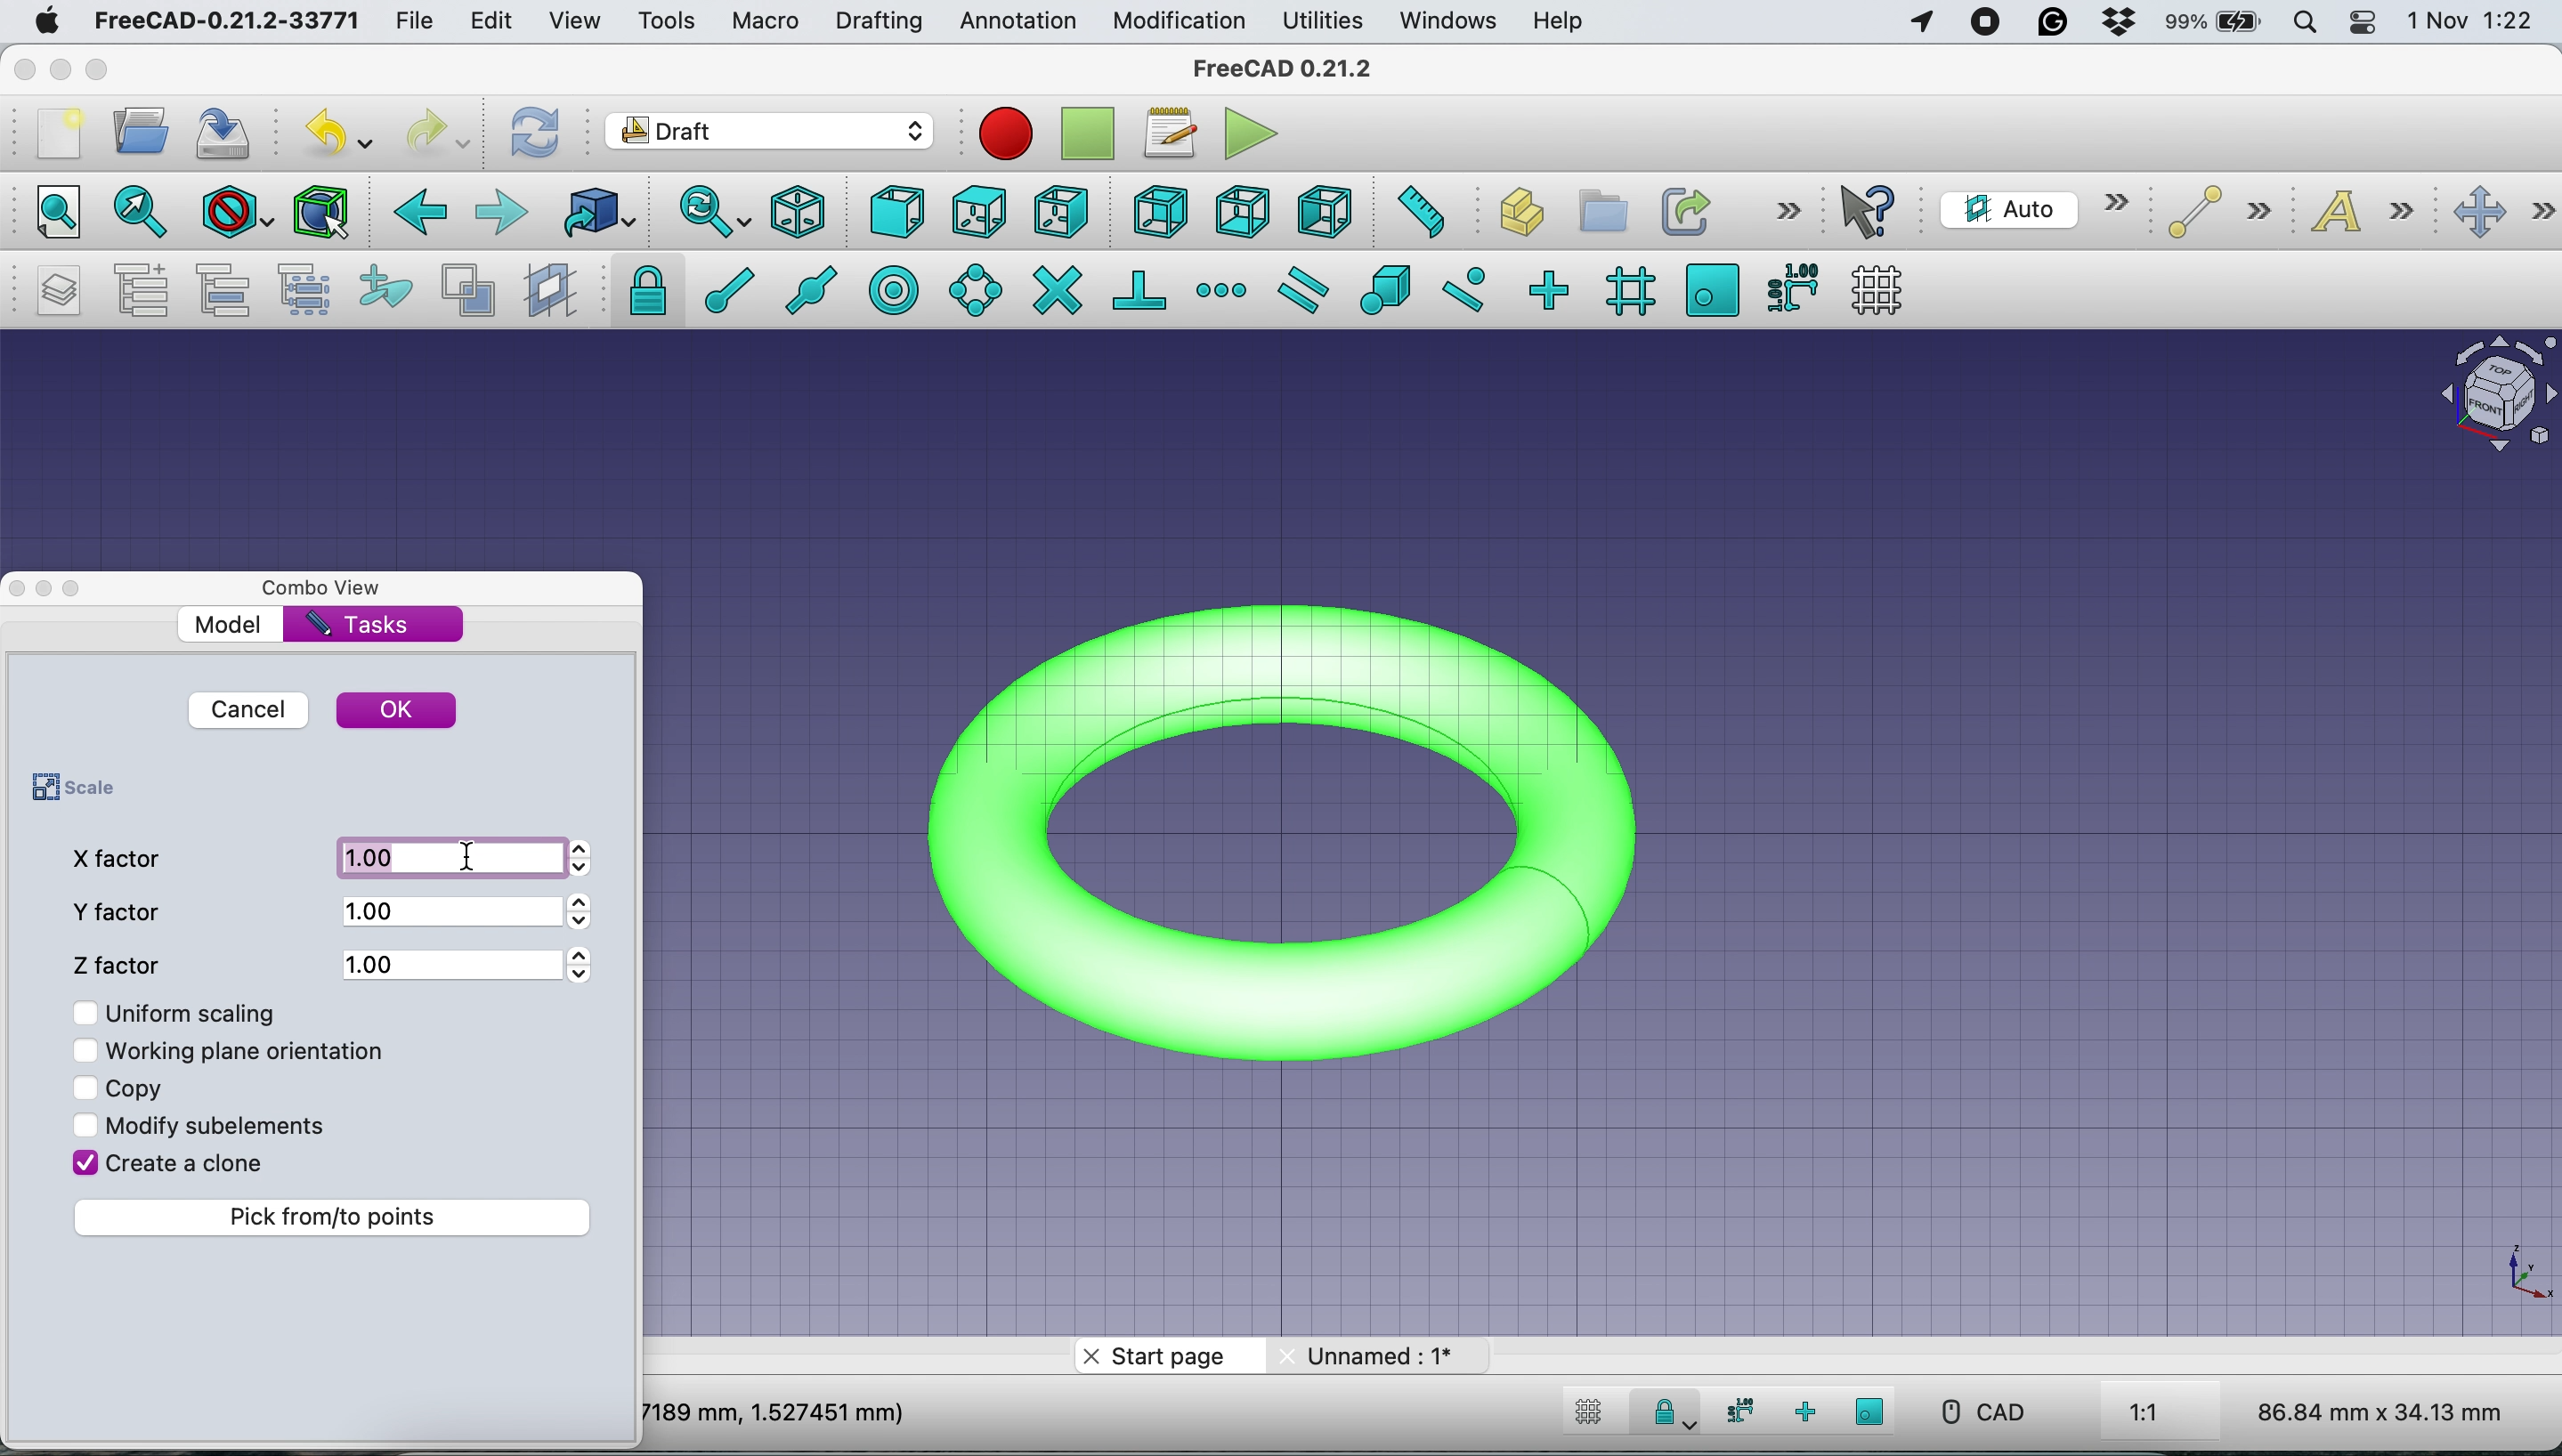 The image size is (2562, 1456). Describe the element at coordinates (1789, 287) in the screenshot. I see `snap dimensions` at that location.